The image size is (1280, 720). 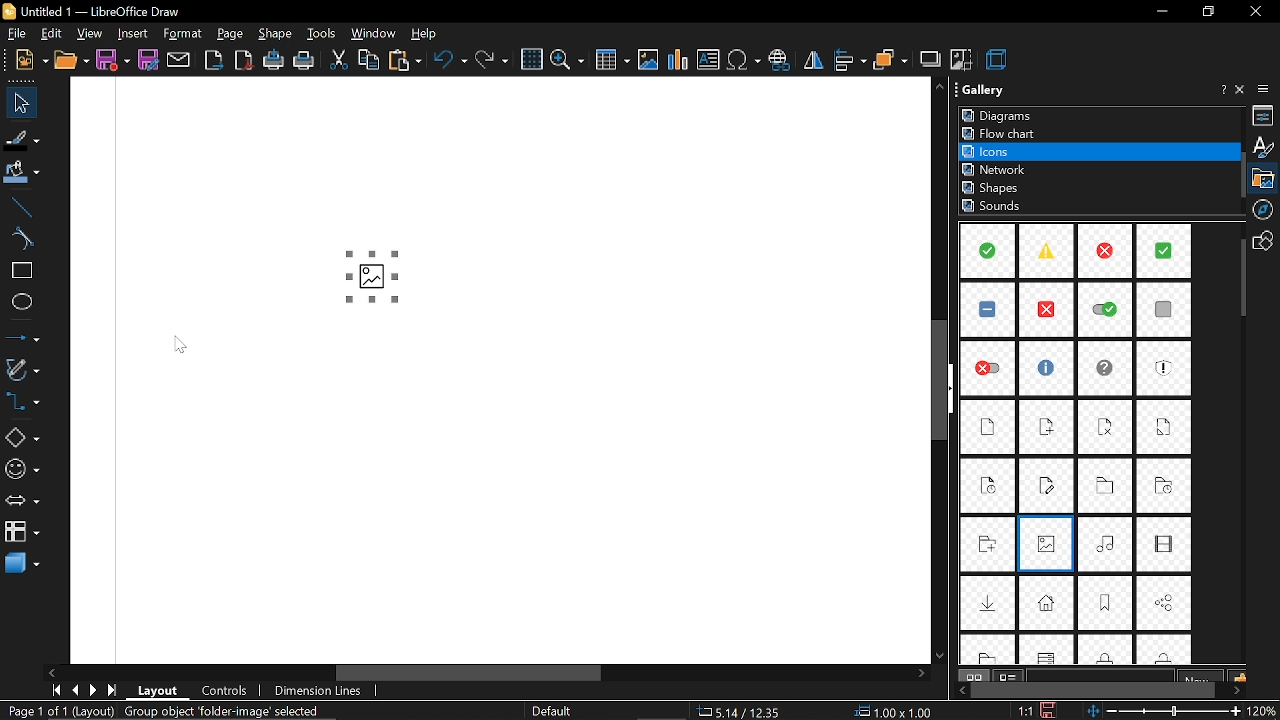 I want to click on 20%, so click(x=1264, y=711).